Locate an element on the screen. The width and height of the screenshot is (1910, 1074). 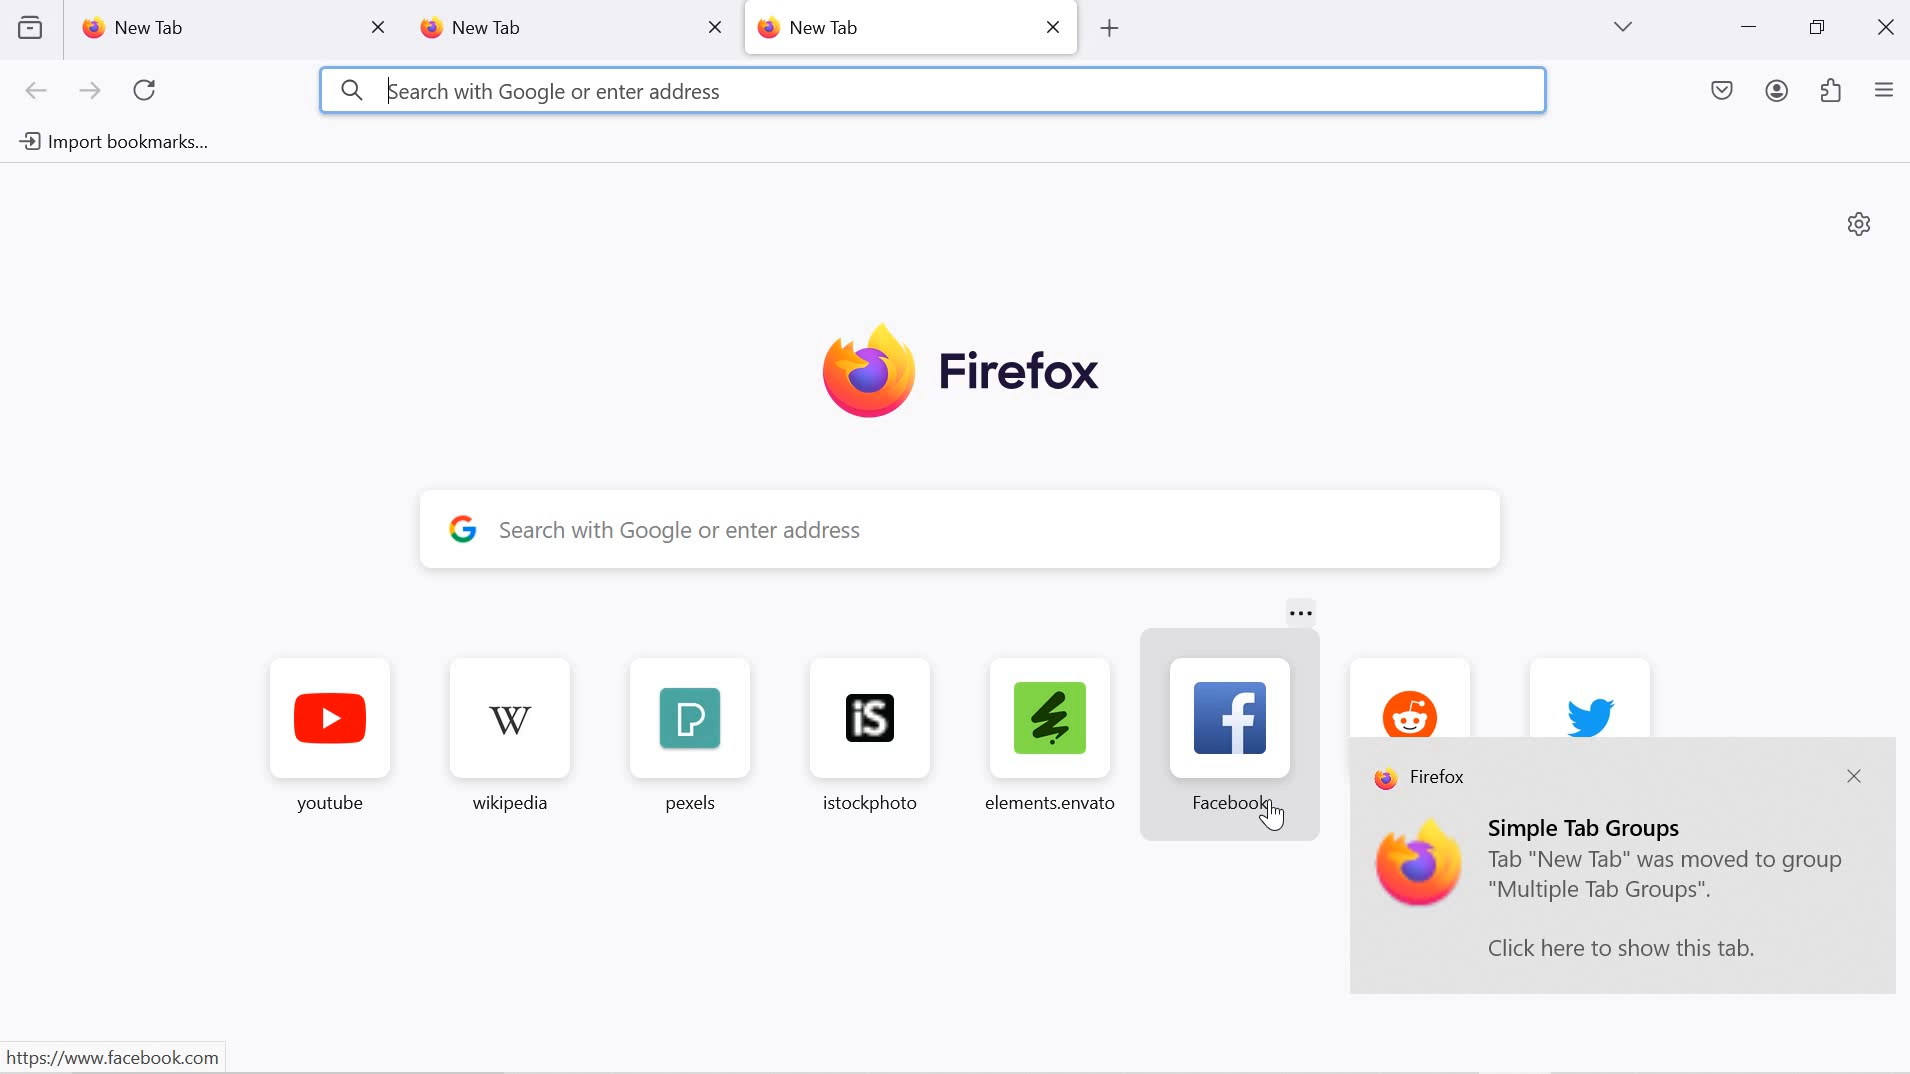
google logo is located at coordinates (463, 527).